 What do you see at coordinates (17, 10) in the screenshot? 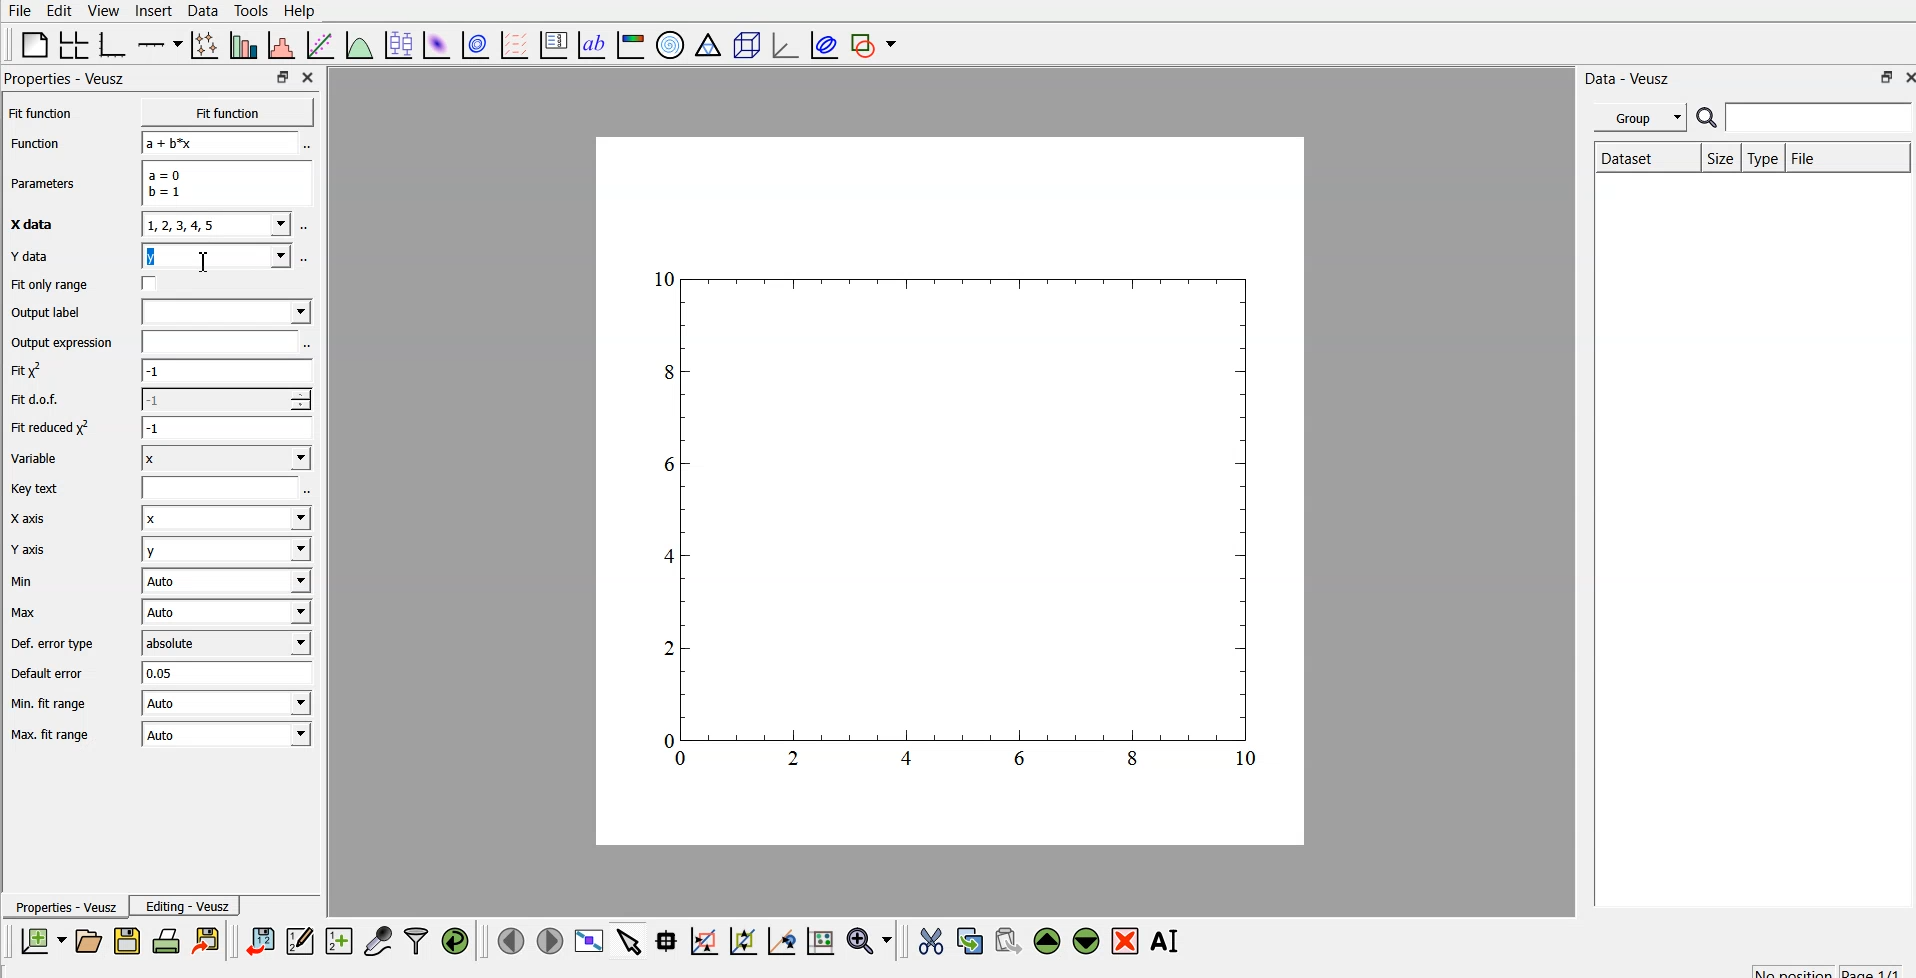
I see `file` at bounding box center [17, 10].